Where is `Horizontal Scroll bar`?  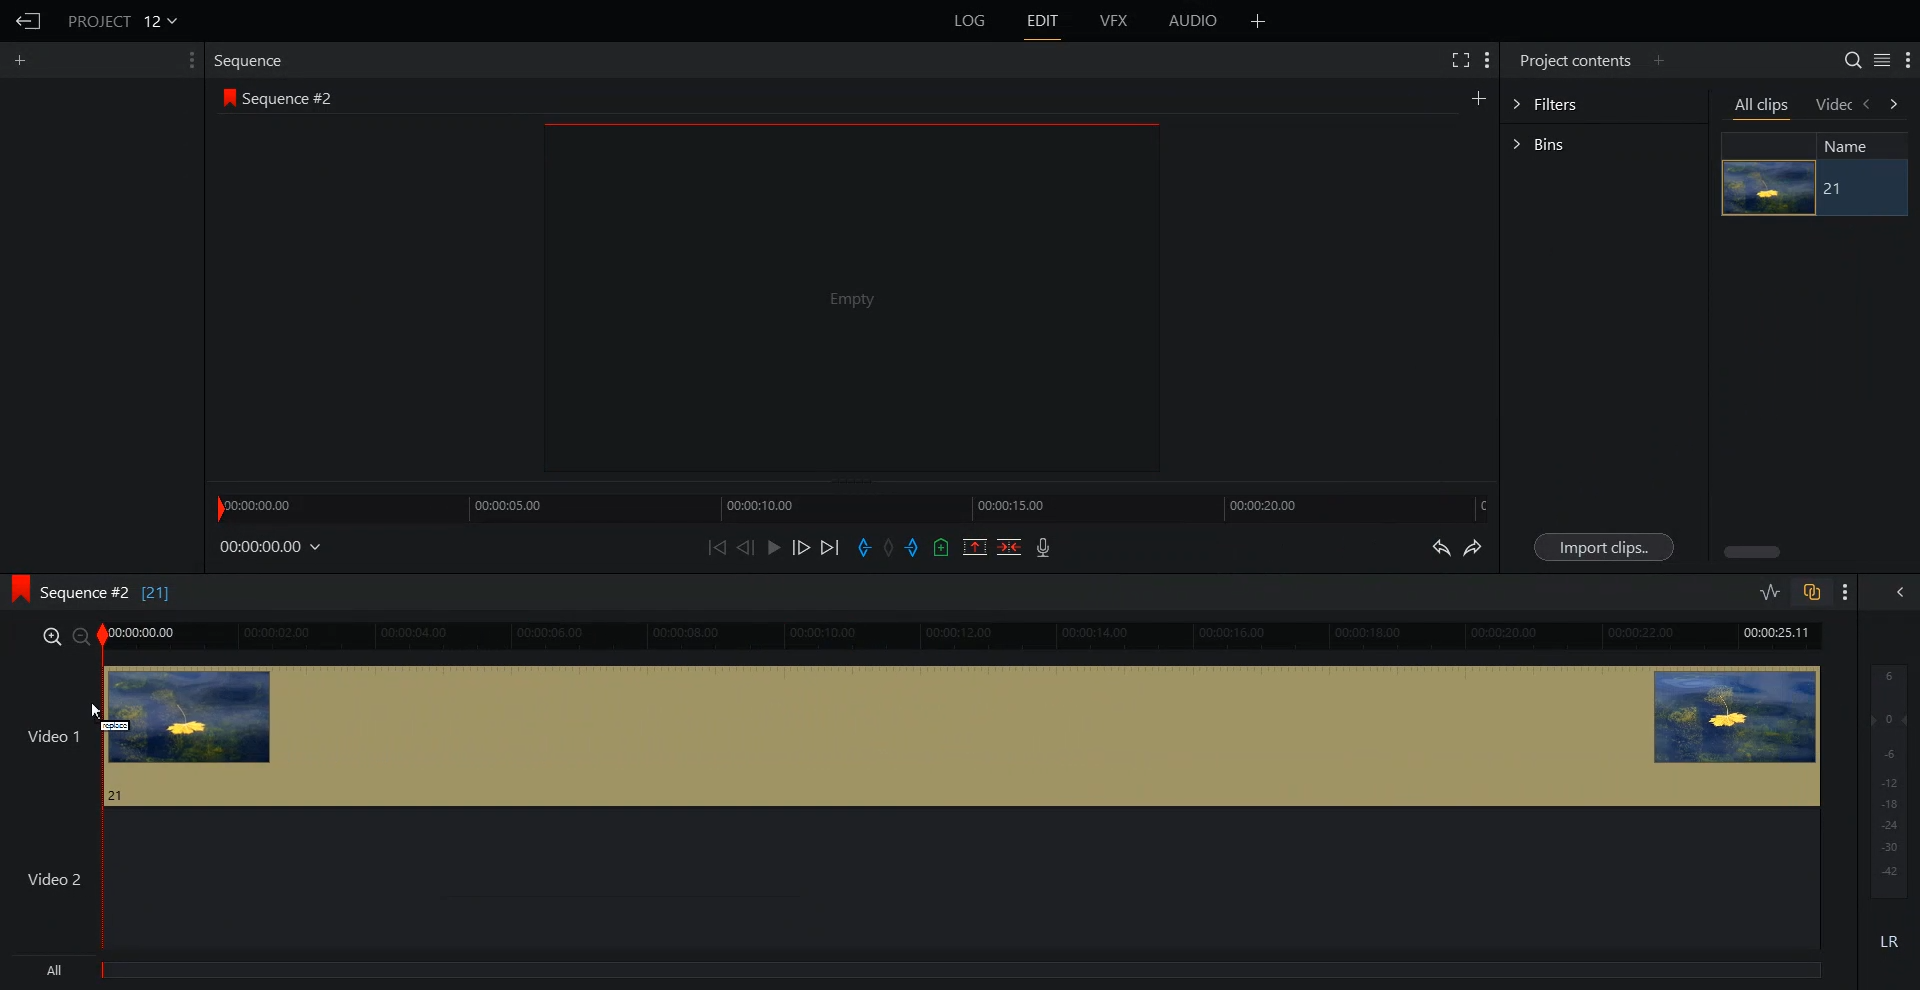
Horizontal Scroll bar is located at coordinates (1750, 552).